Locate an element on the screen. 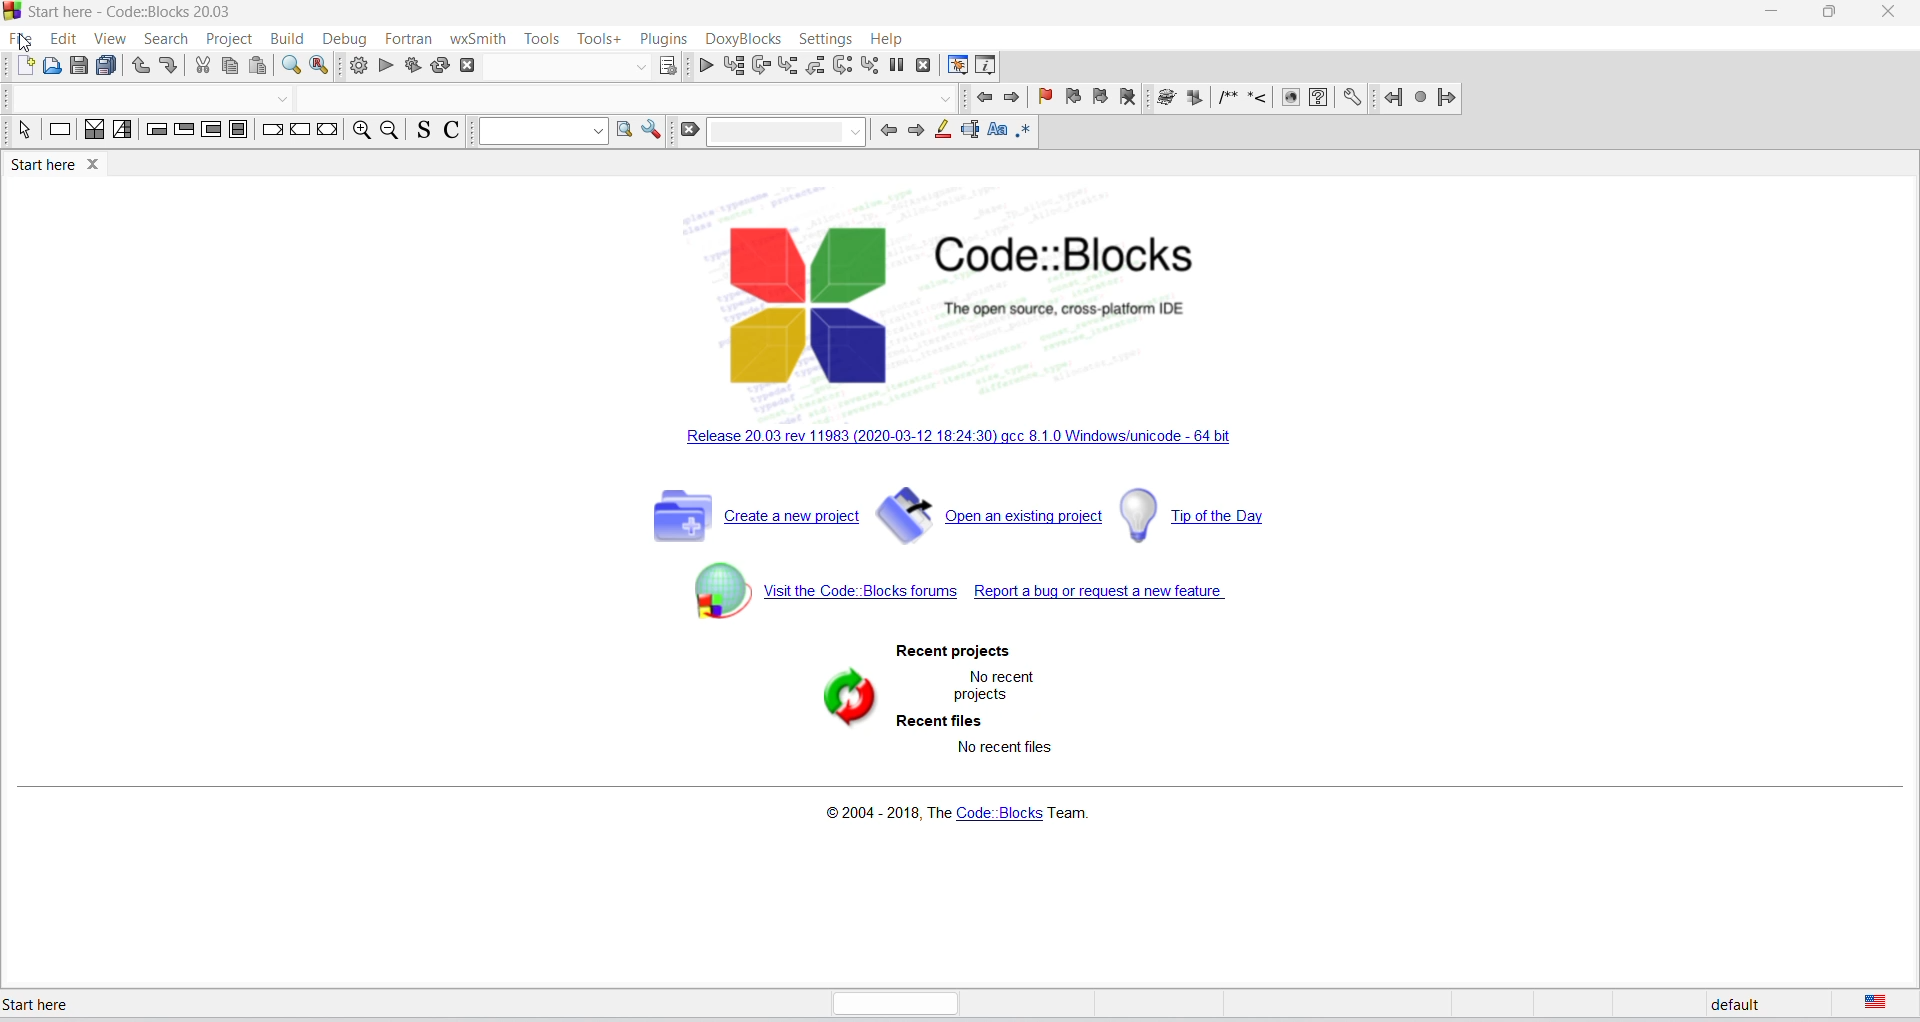  option window is located at coordinates (622, 131).